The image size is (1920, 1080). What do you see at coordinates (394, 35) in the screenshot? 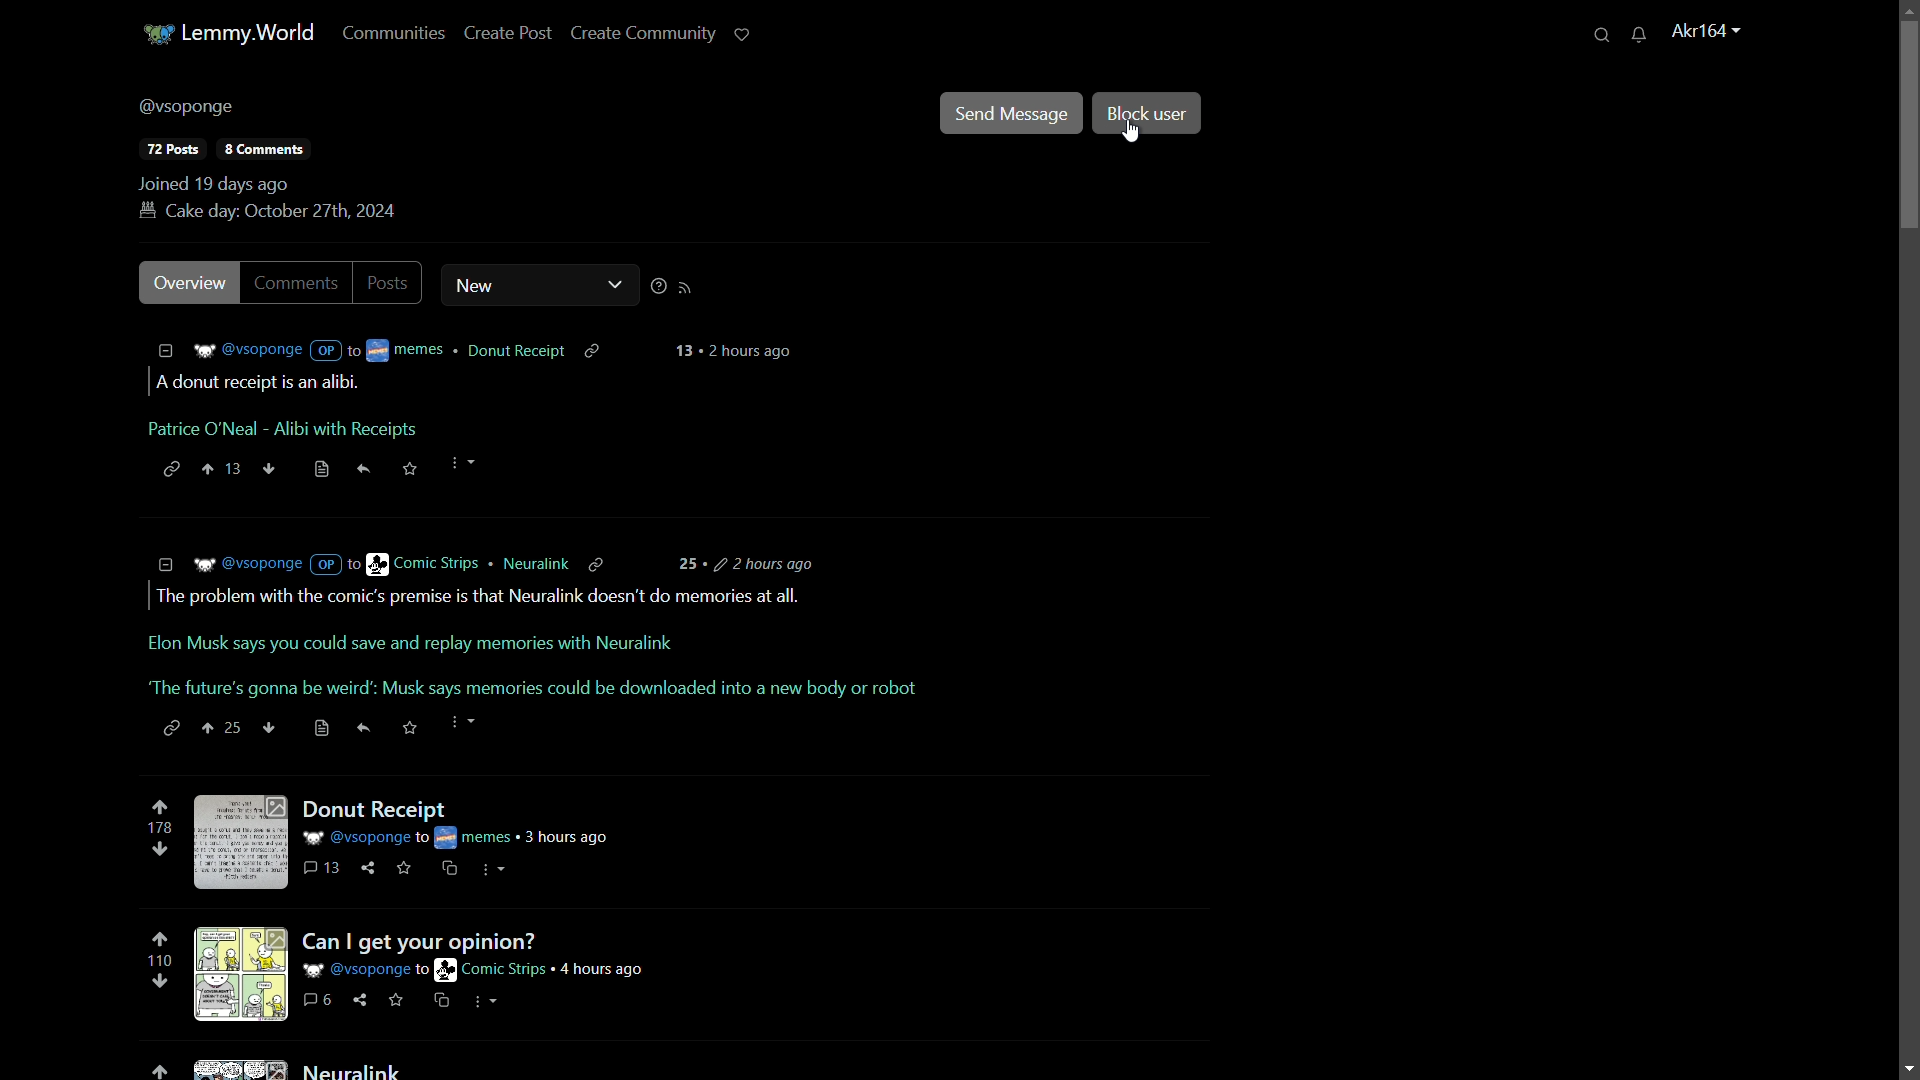
I see `communities` at bounding box center [394, 35].